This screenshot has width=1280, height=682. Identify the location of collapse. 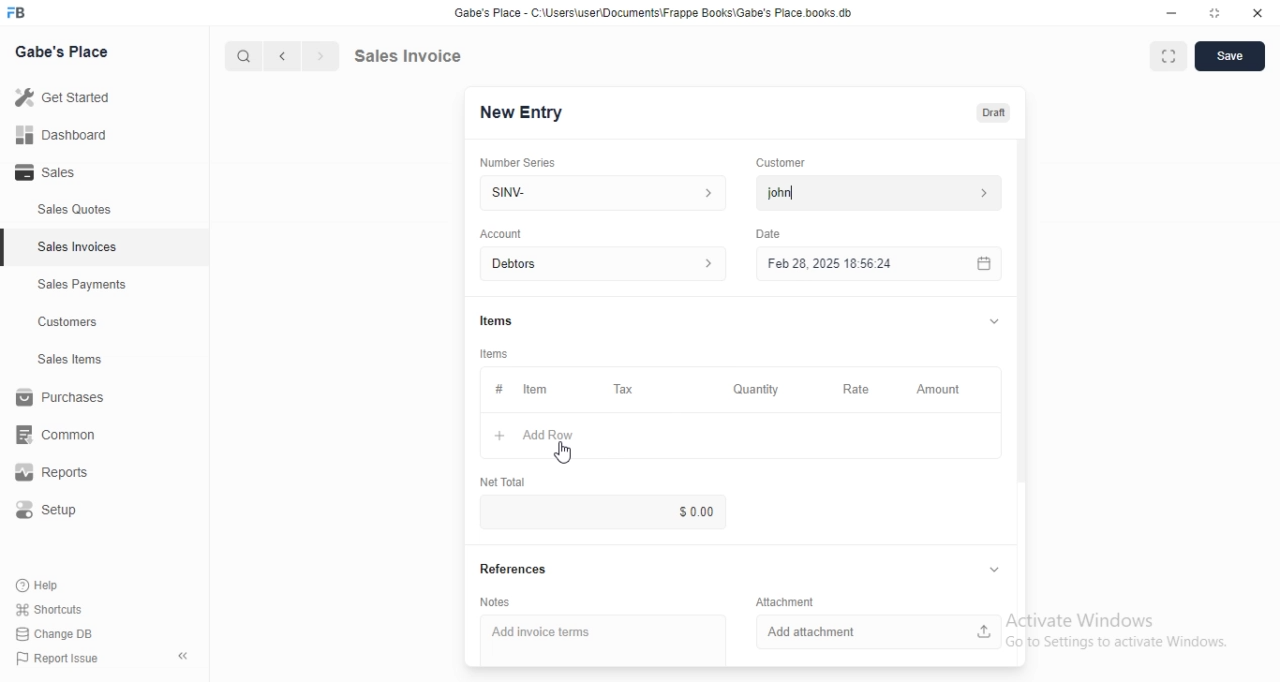
(991, 321).